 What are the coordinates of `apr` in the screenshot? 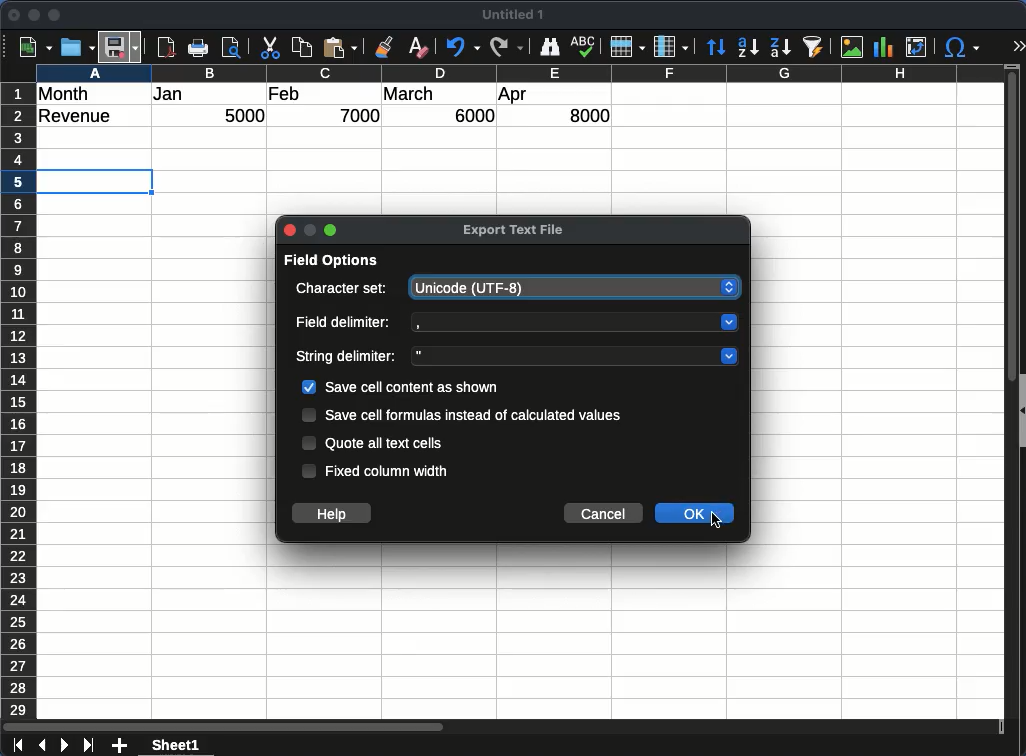 It's located at (514, 96).